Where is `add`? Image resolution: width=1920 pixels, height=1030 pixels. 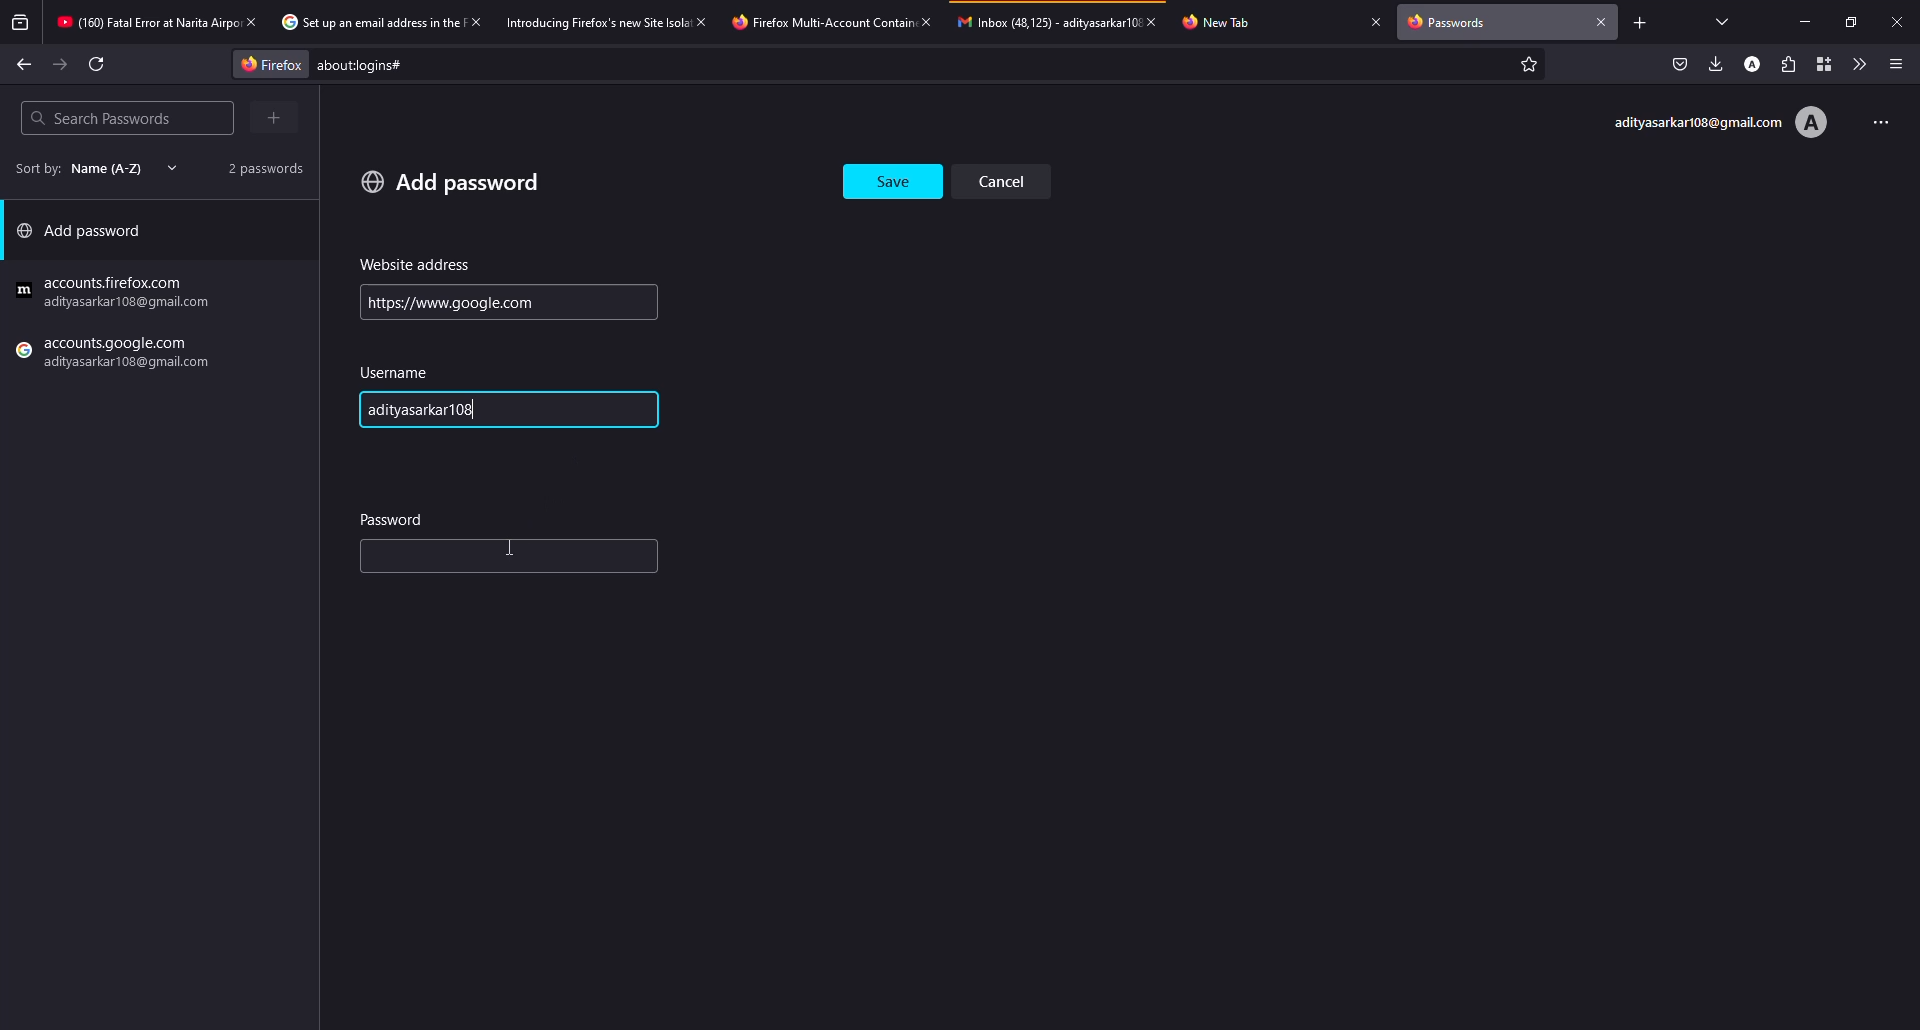 add is located at coordinates (451, 181).